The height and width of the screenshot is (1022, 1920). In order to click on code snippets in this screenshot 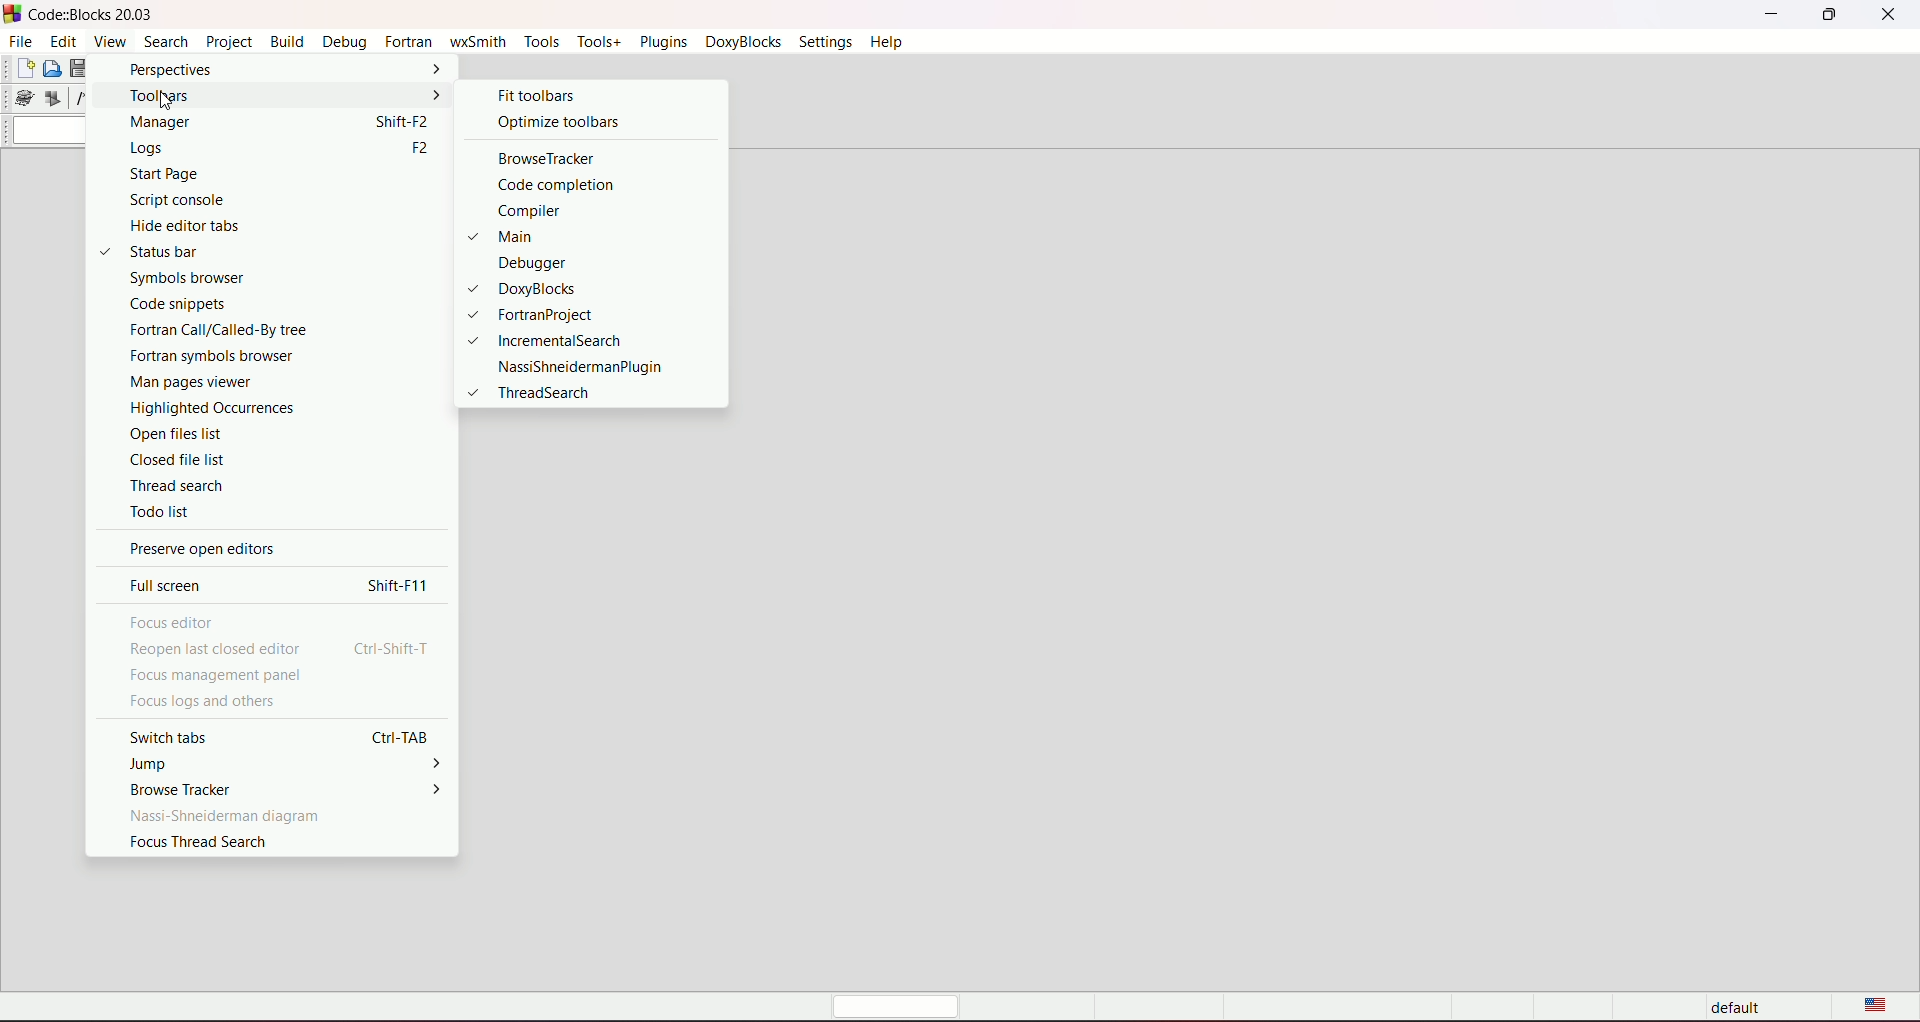, I will do `click(250, 304)`.